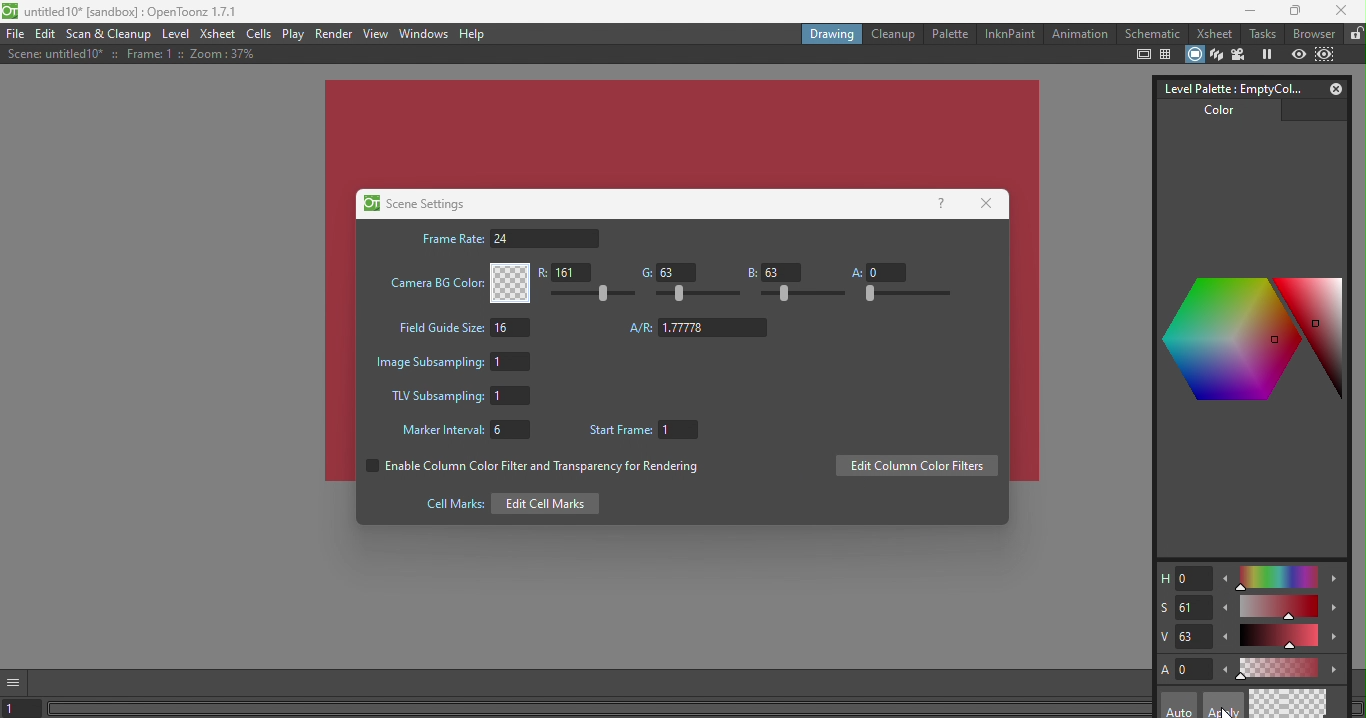 This screenshot has height=718, width=1366. What do you see at coordinates (940, 202) in the screenshot?
I see `Help` at bounding box center [940, 202].